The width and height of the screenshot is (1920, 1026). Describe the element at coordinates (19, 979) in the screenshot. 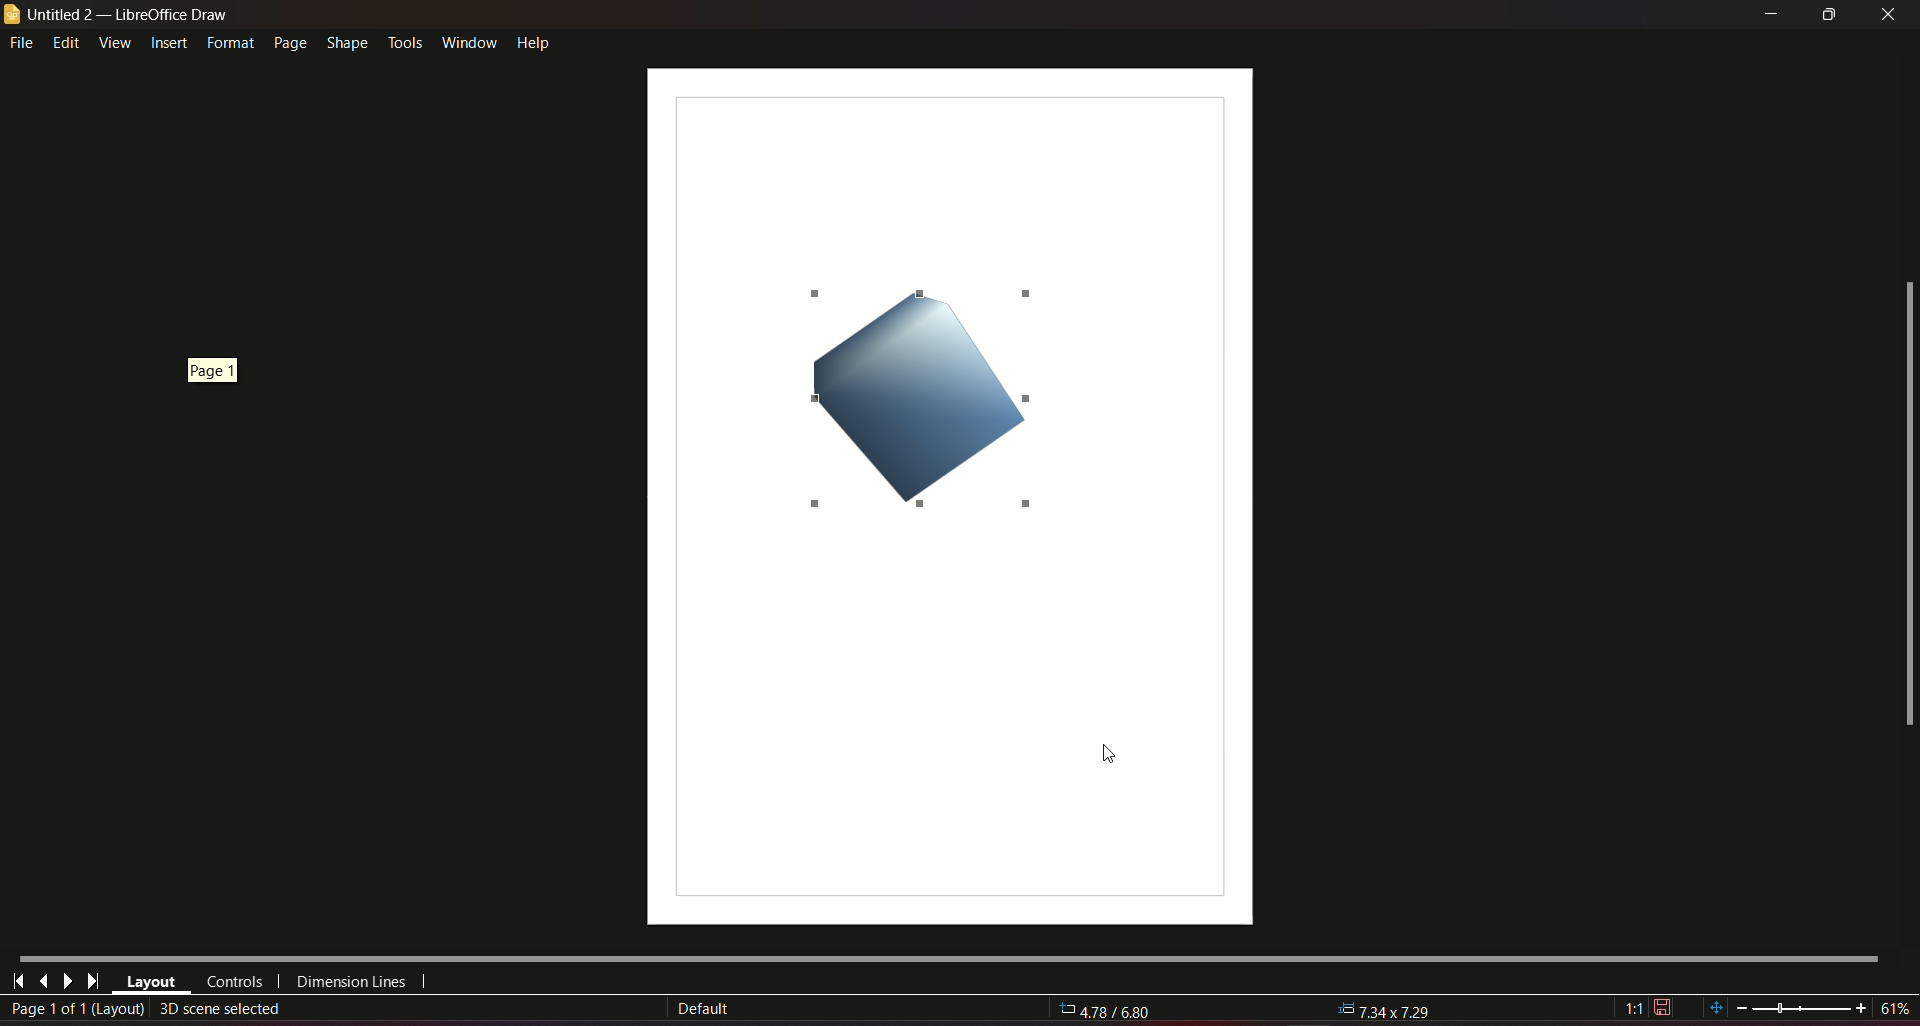

I see `first page` at that location.